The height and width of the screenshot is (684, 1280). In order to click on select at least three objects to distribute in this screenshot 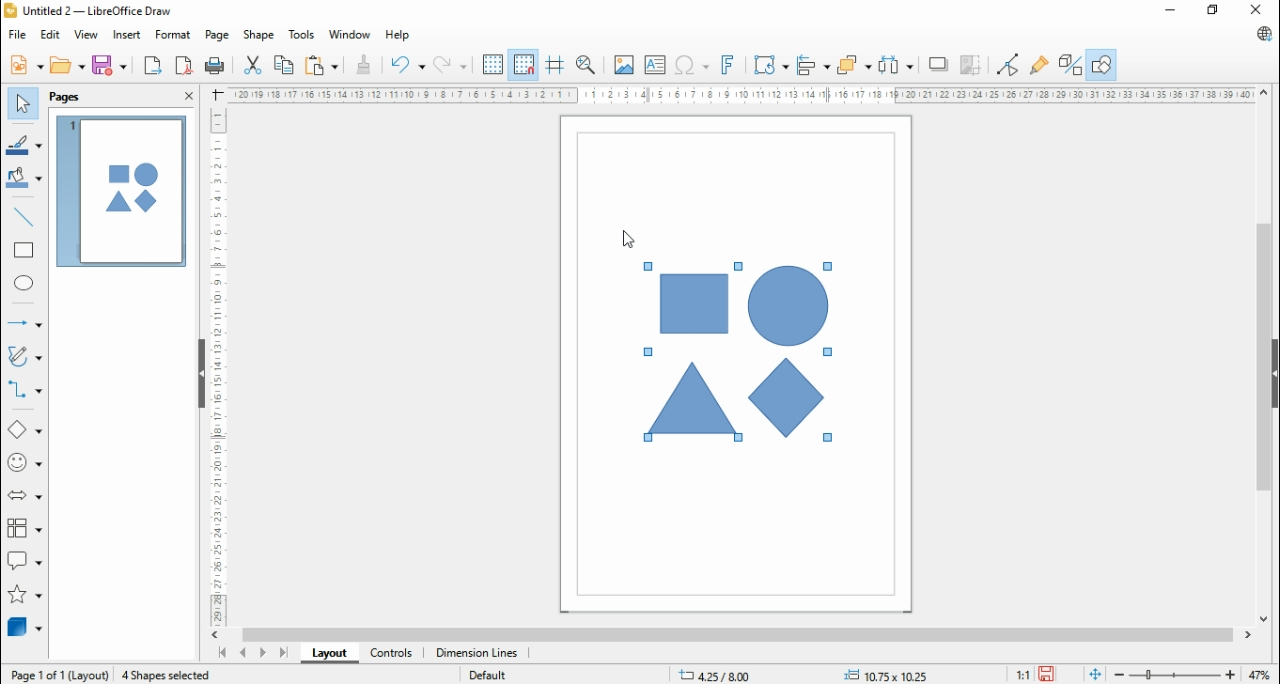, I will do `click(895, 66)`.